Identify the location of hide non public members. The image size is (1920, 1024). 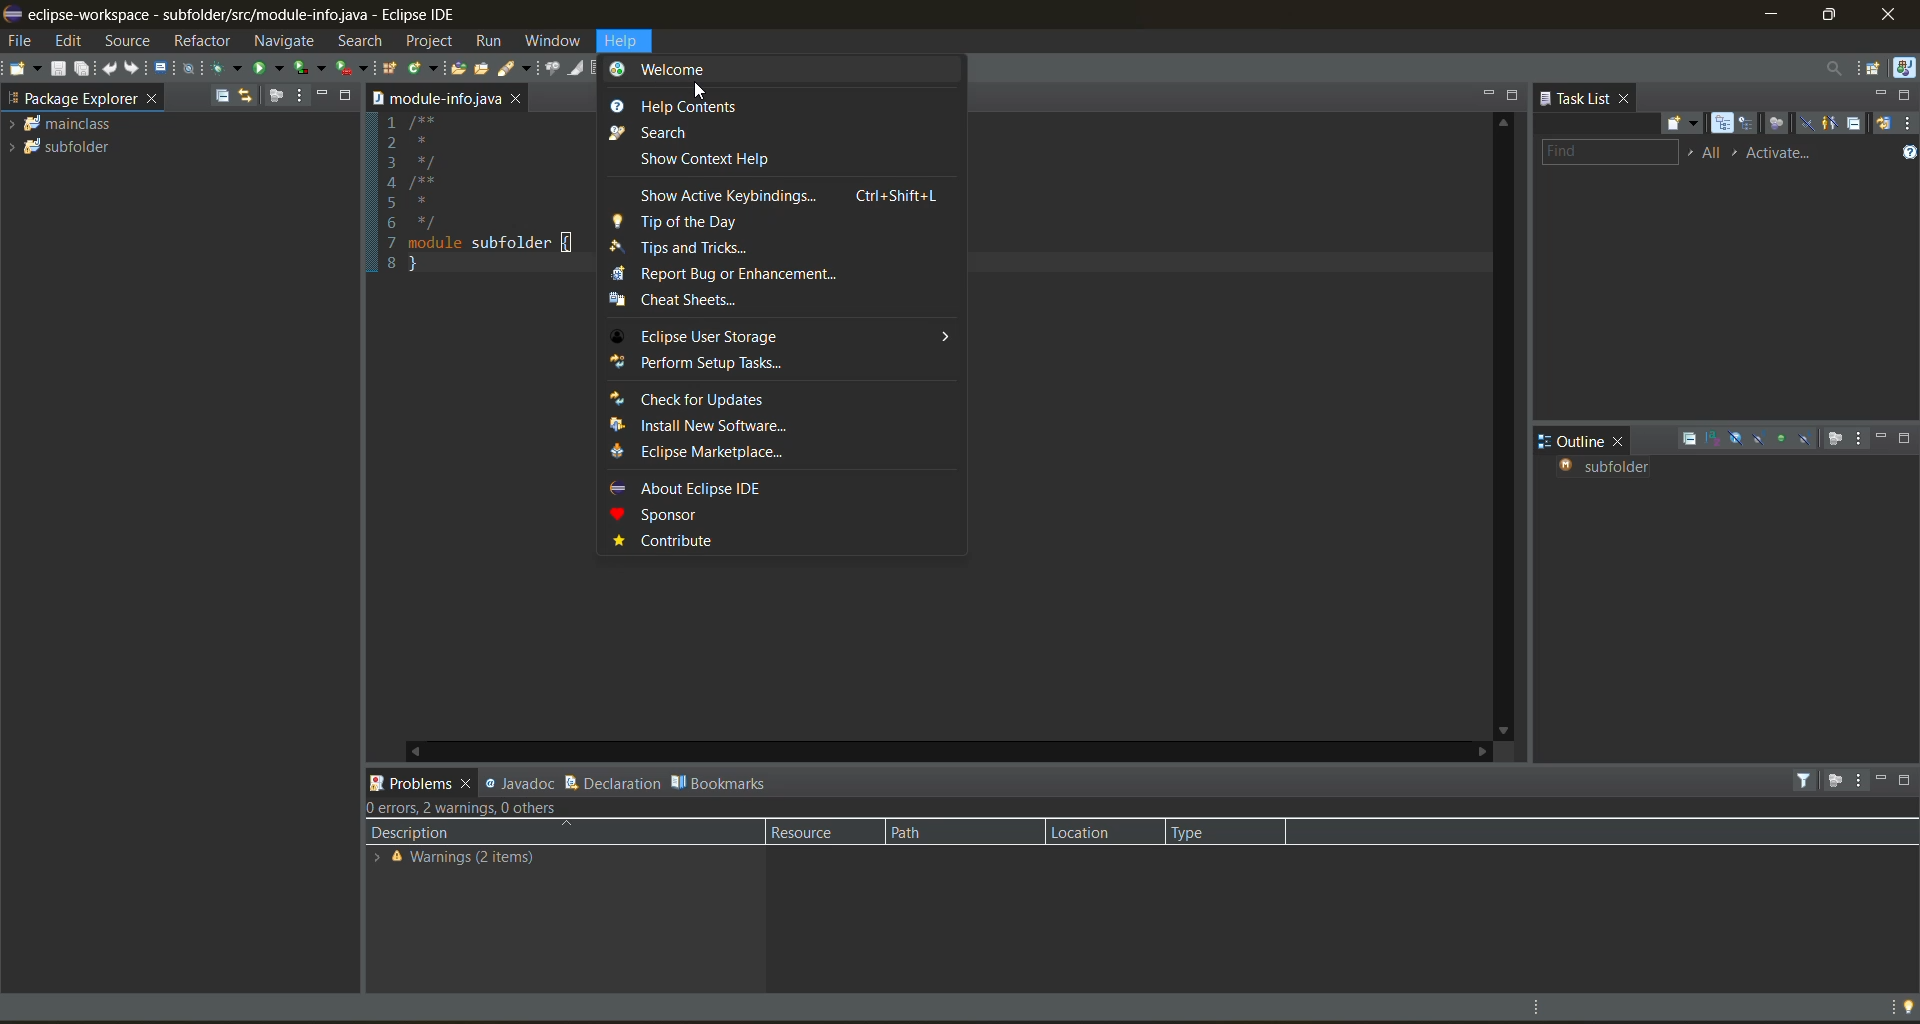
(1783, 439).